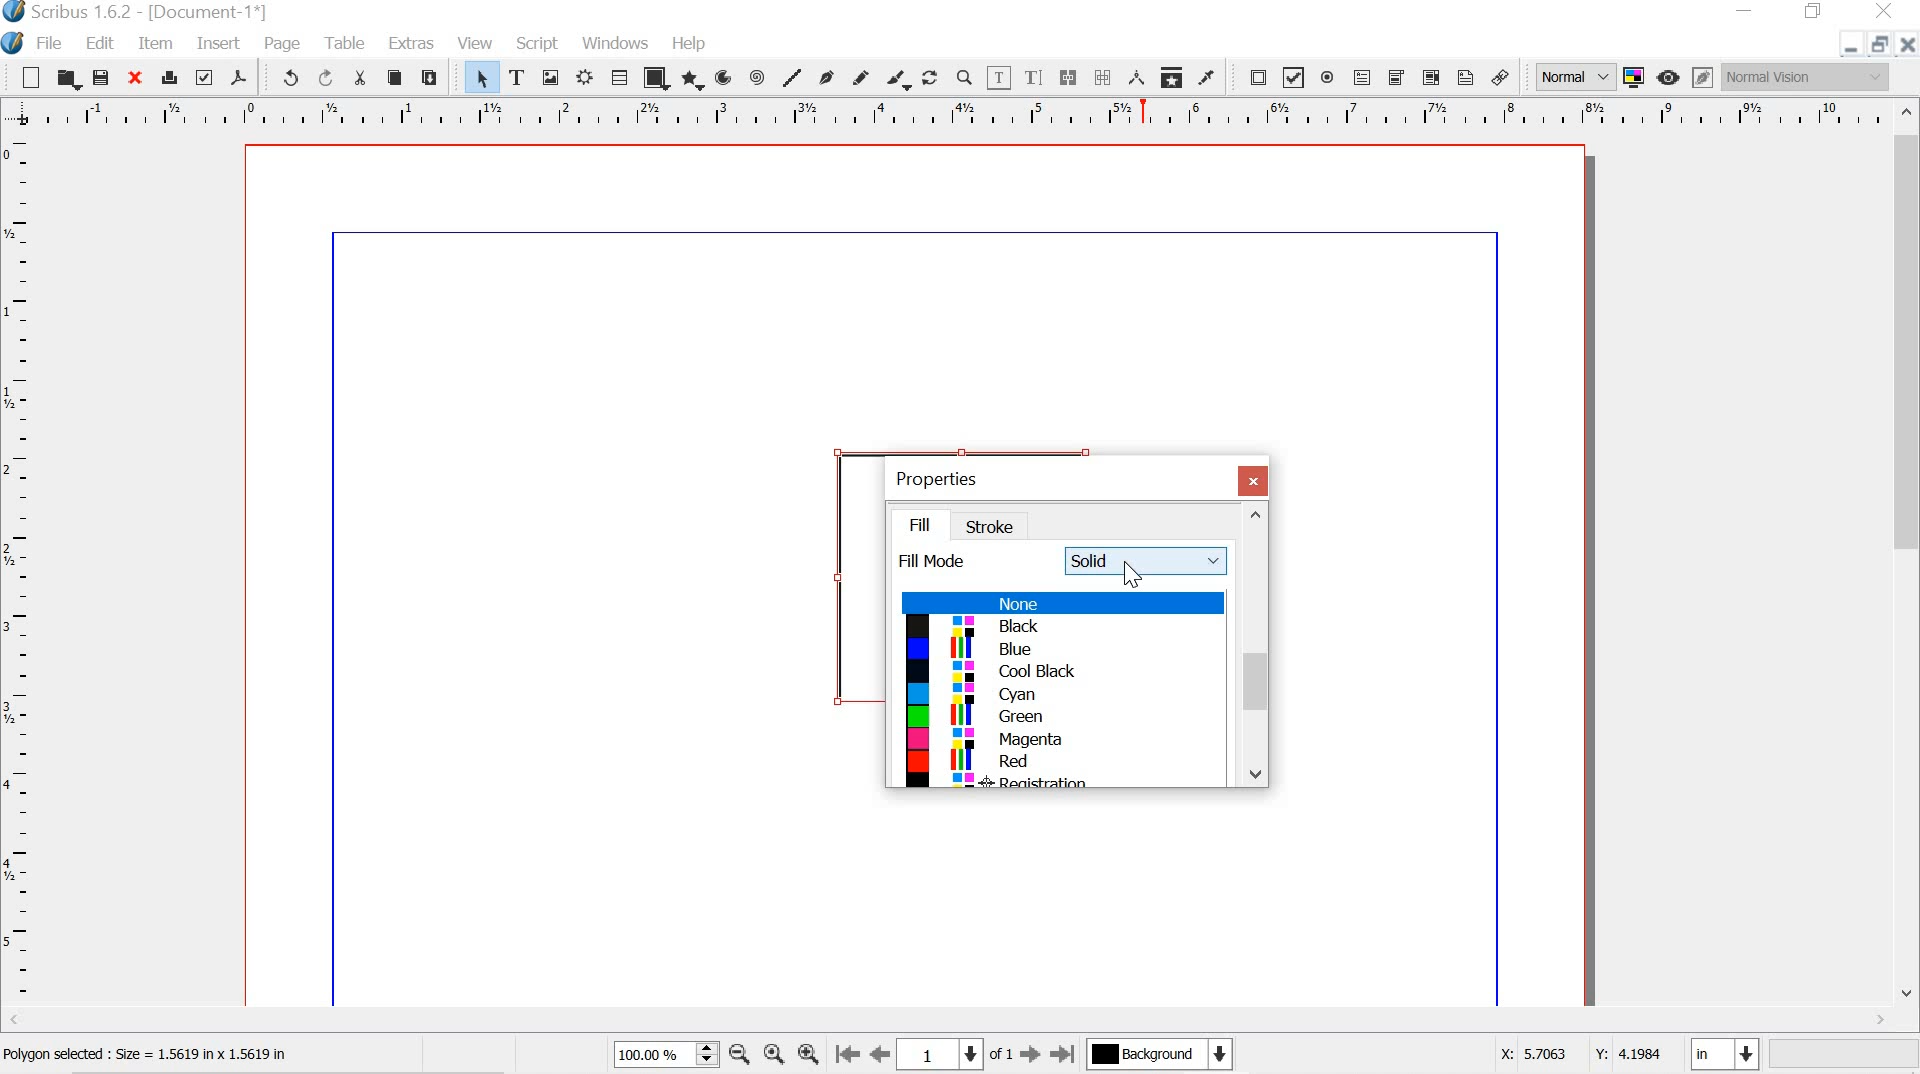 The width and height of the screenshot is (1920, 1074). I want to click on stroke, so click(996, 527).